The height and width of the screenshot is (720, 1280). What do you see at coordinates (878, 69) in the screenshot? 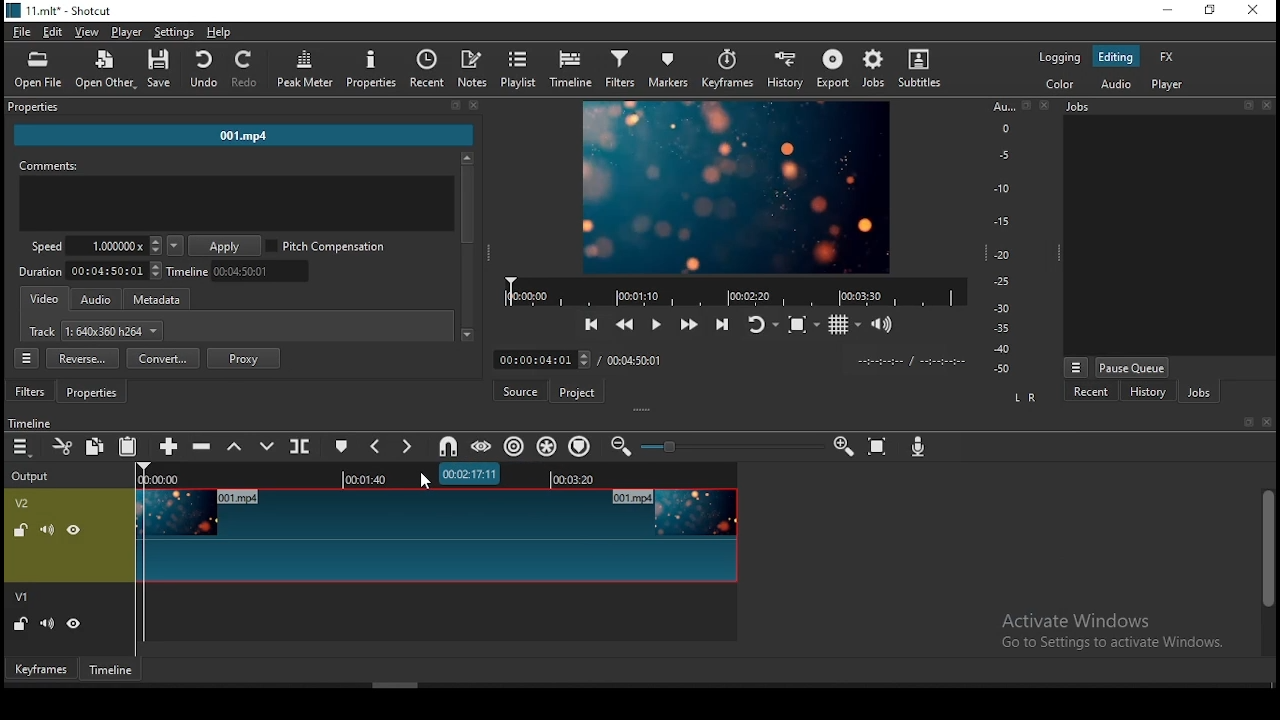
I see `jobs` at bounding box center [878, 69].